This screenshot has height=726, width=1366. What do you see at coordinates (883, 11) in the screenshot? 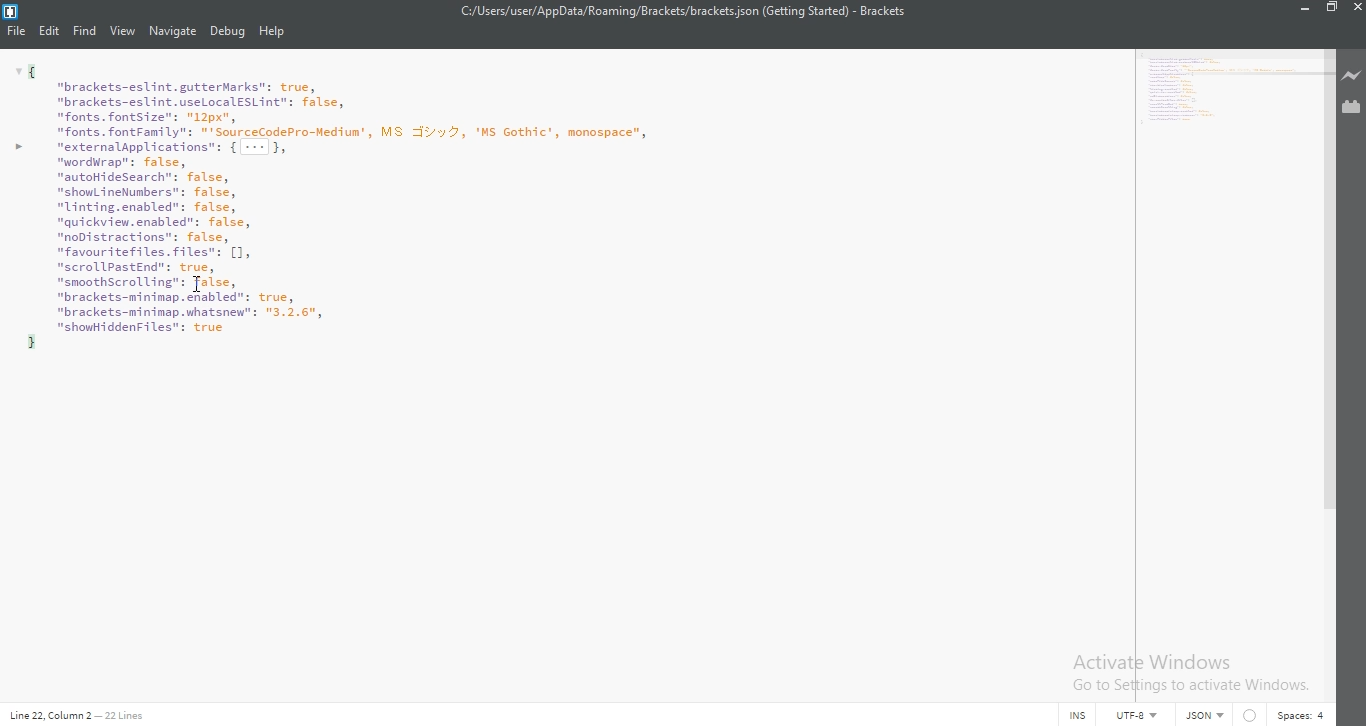
I see `Brackets` at bounding box center [883, 11].